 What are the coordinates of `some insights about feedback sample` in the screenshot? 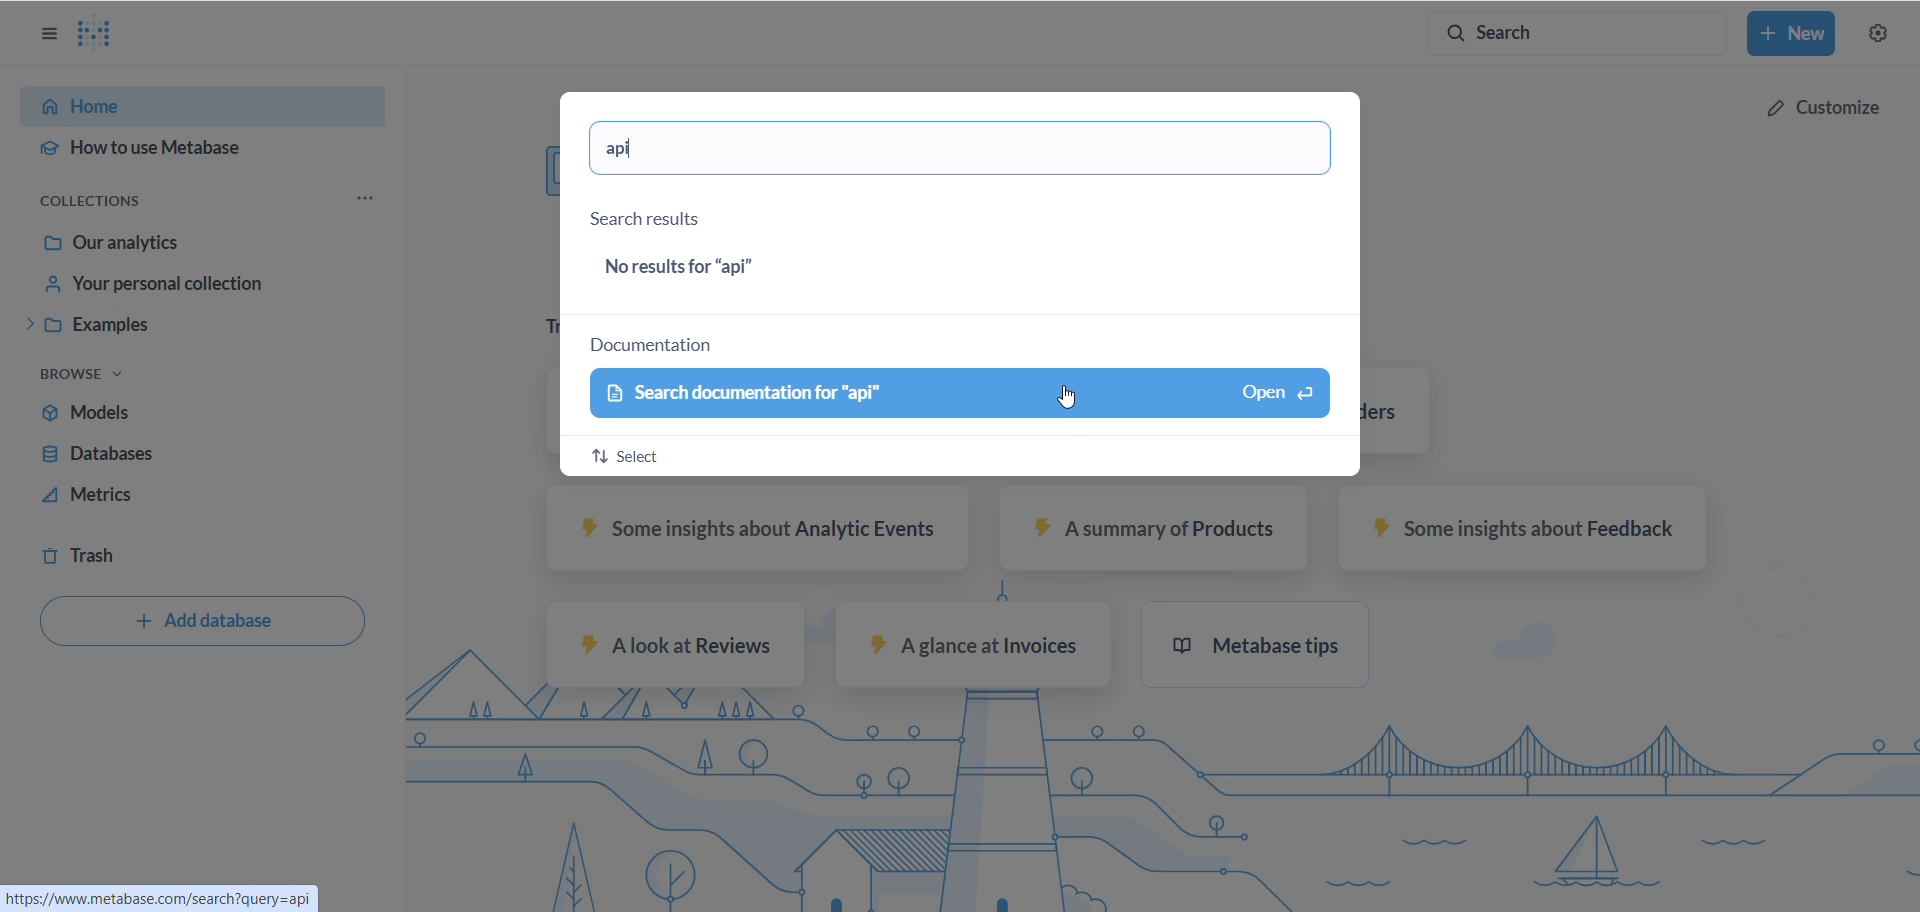 It's located at (1519, 532).